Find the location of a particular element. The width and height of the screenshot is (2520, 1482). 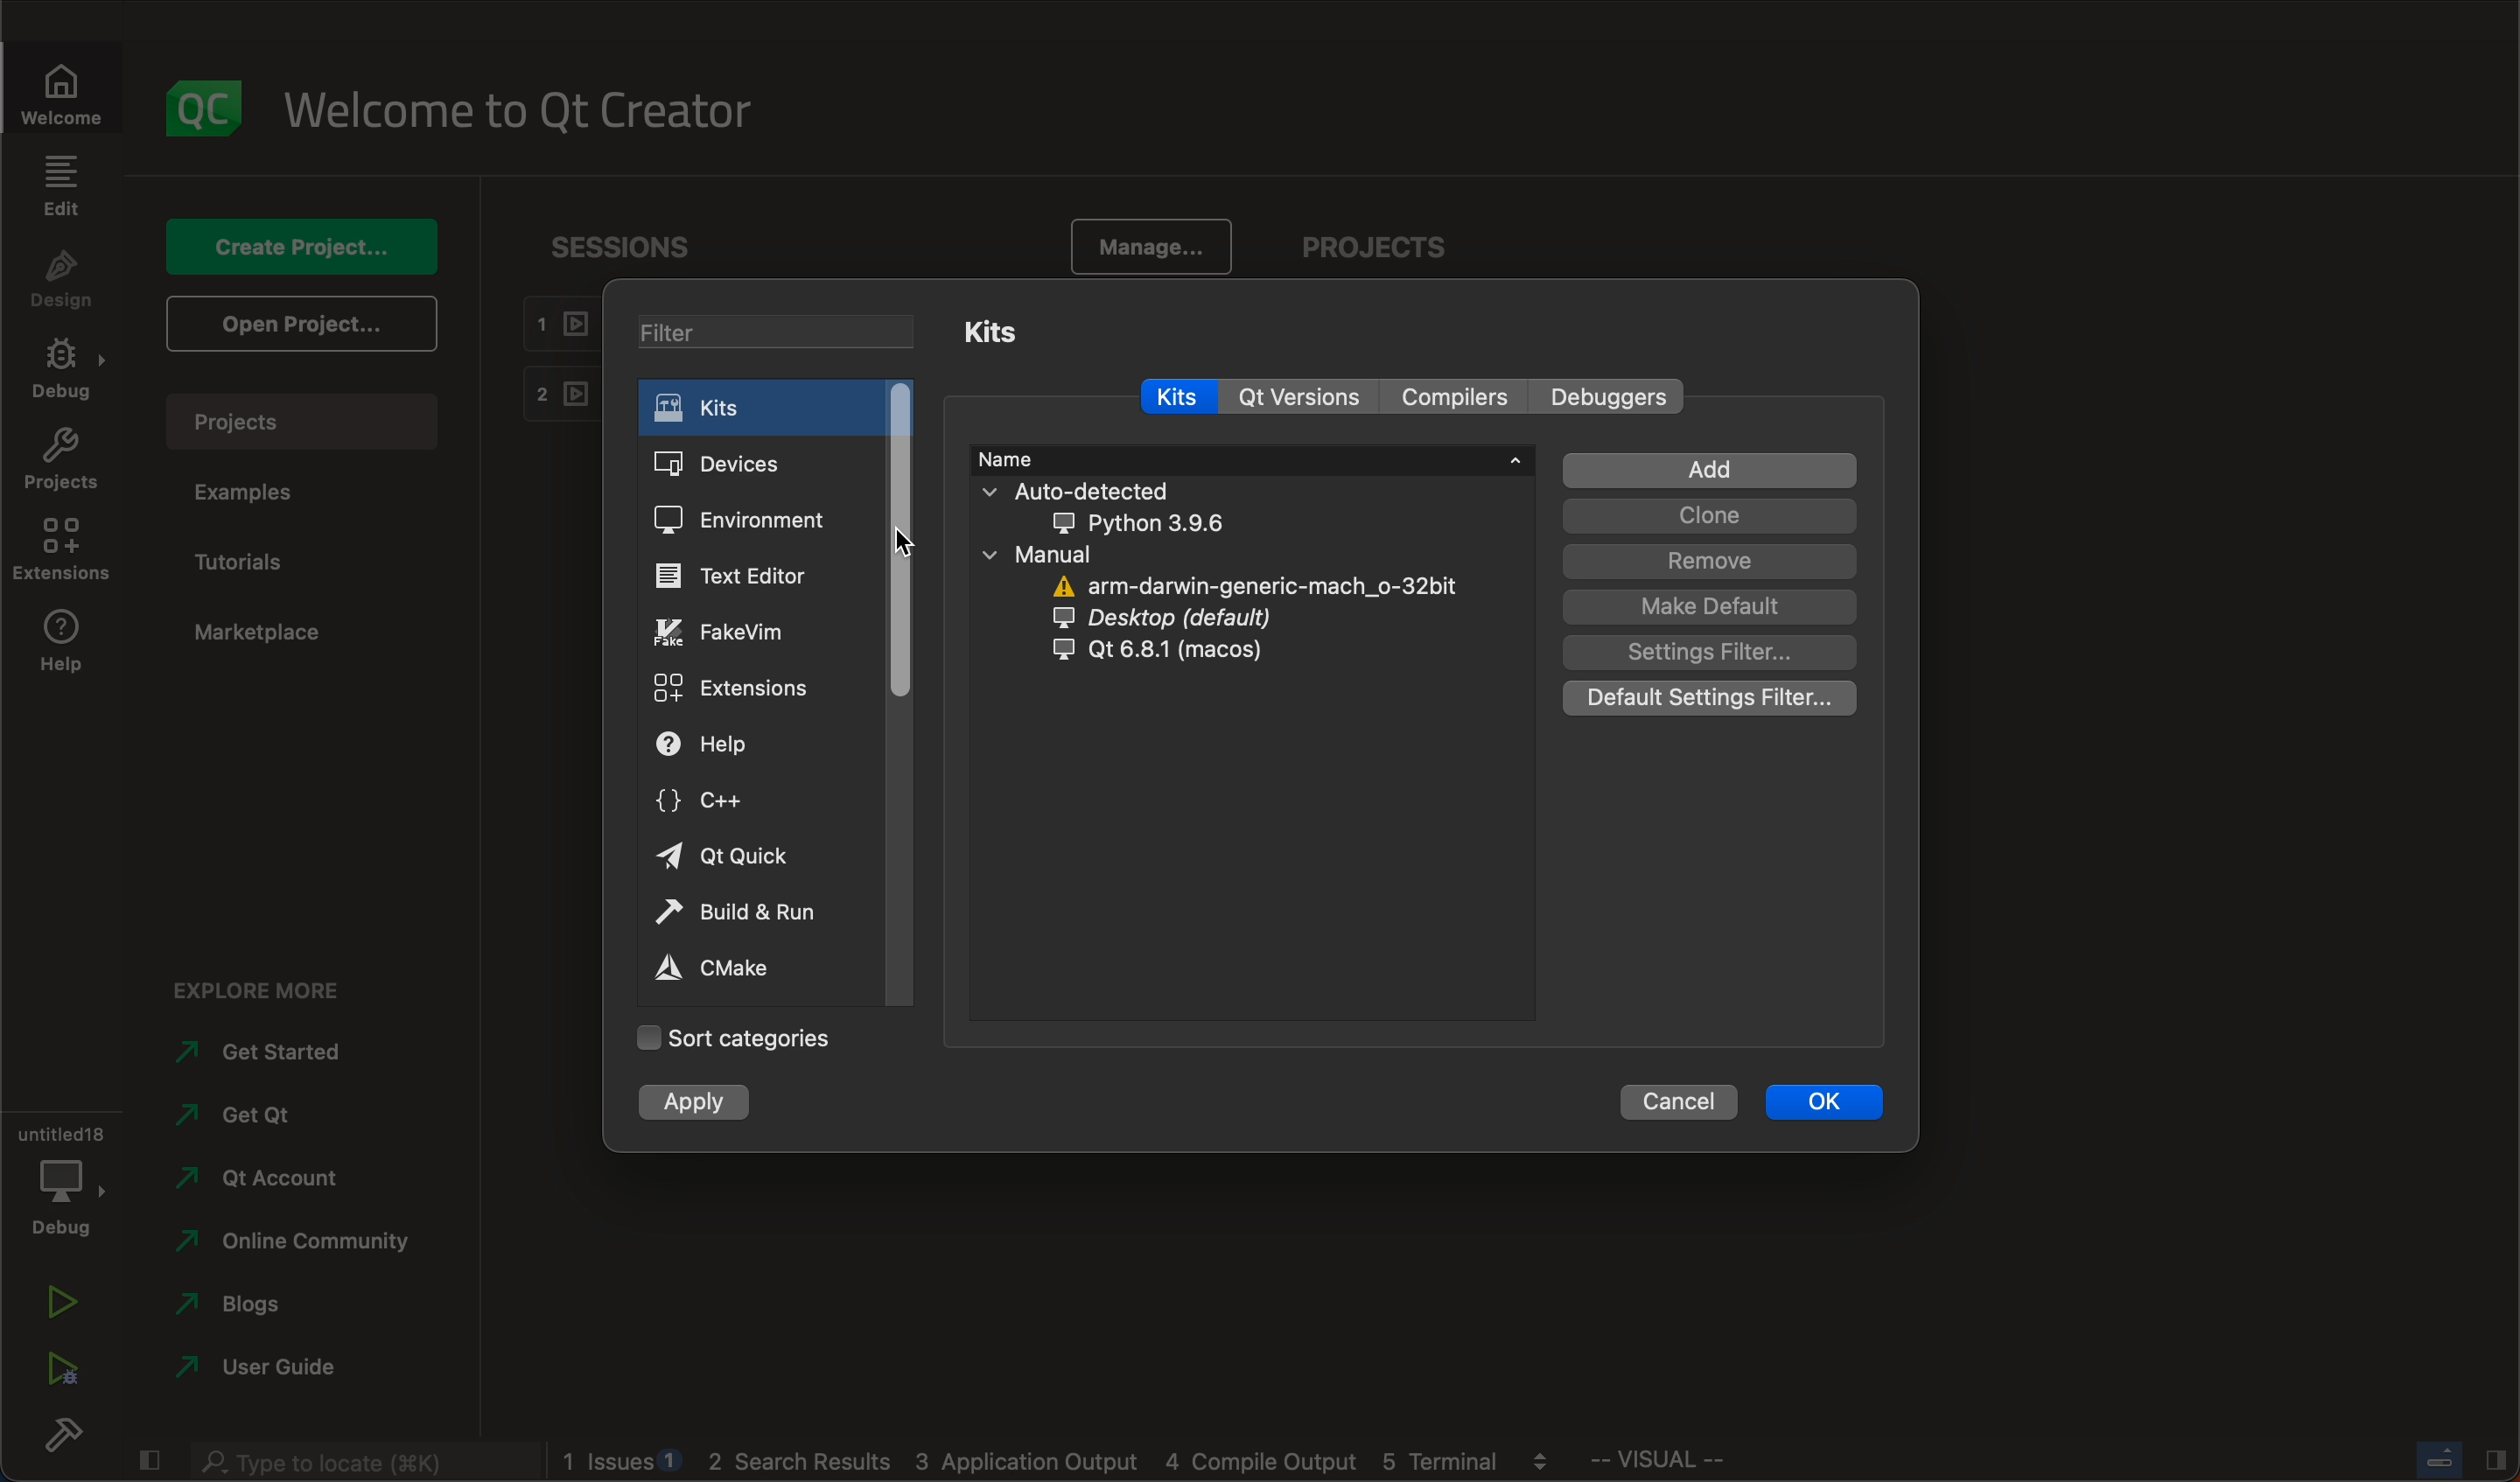

build and run is located at coordinates (744, 914).